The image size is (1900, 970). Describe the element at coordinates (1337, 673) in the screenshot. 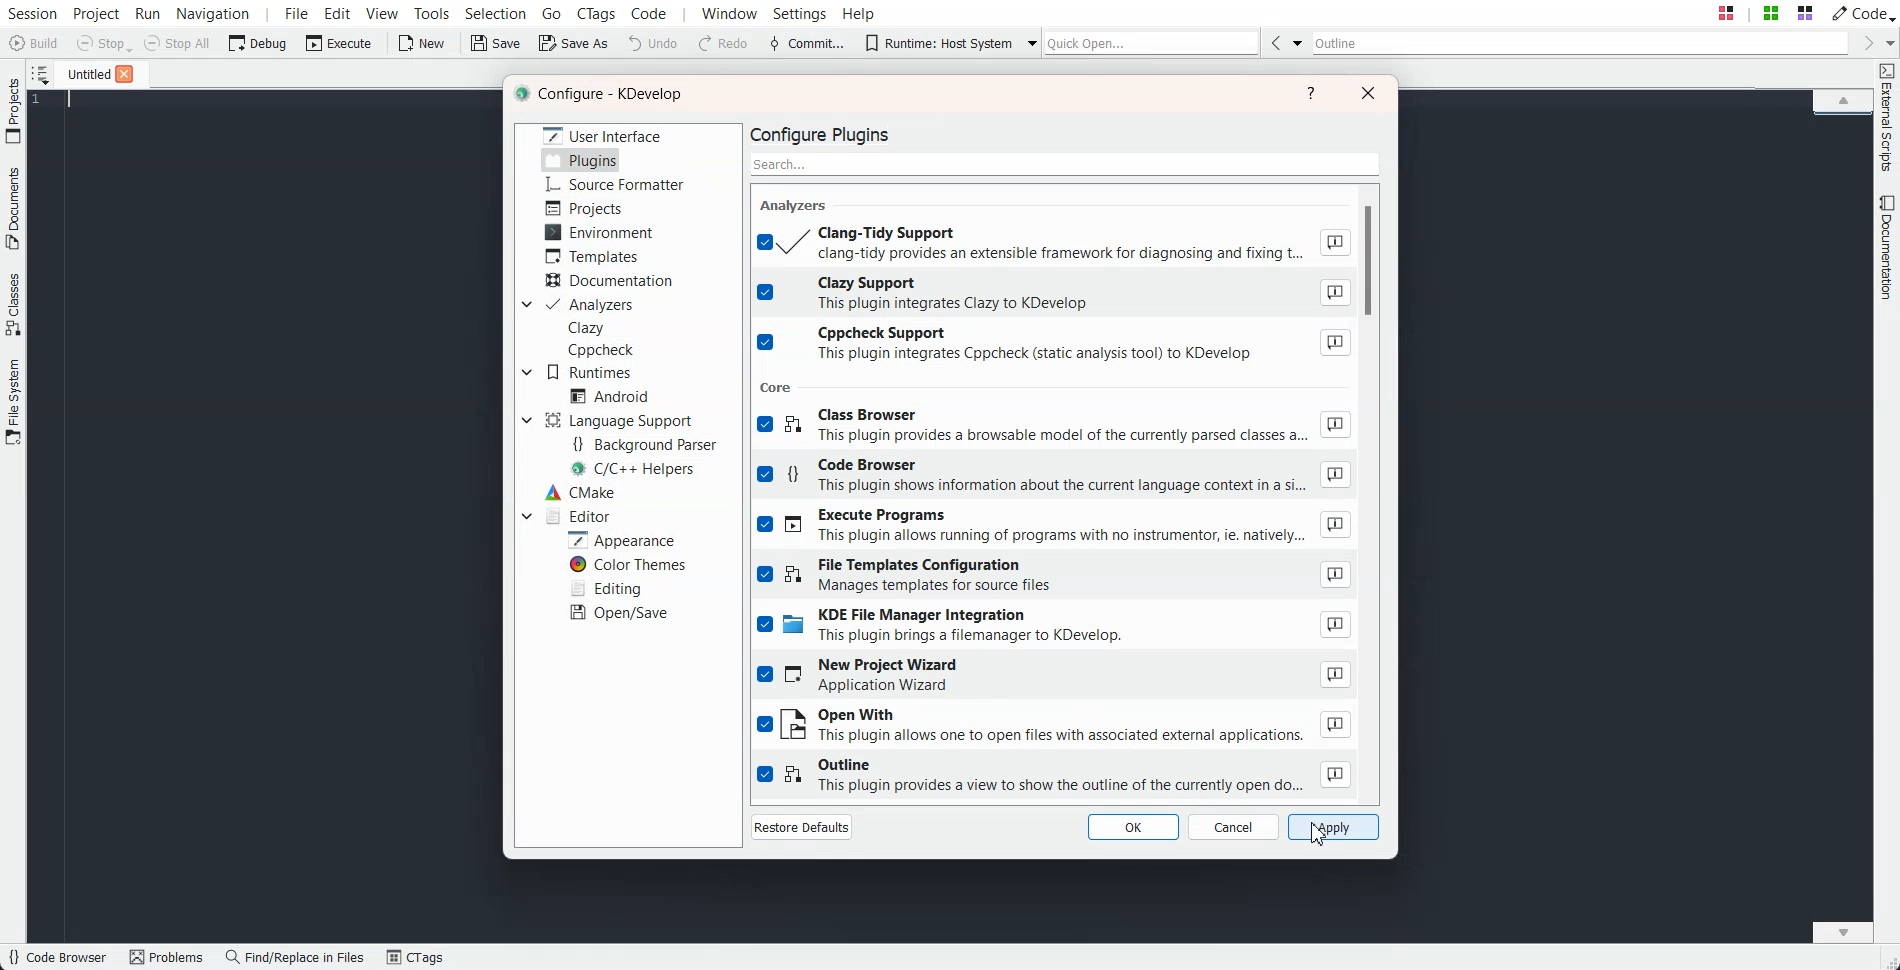

I see `About` at that location.